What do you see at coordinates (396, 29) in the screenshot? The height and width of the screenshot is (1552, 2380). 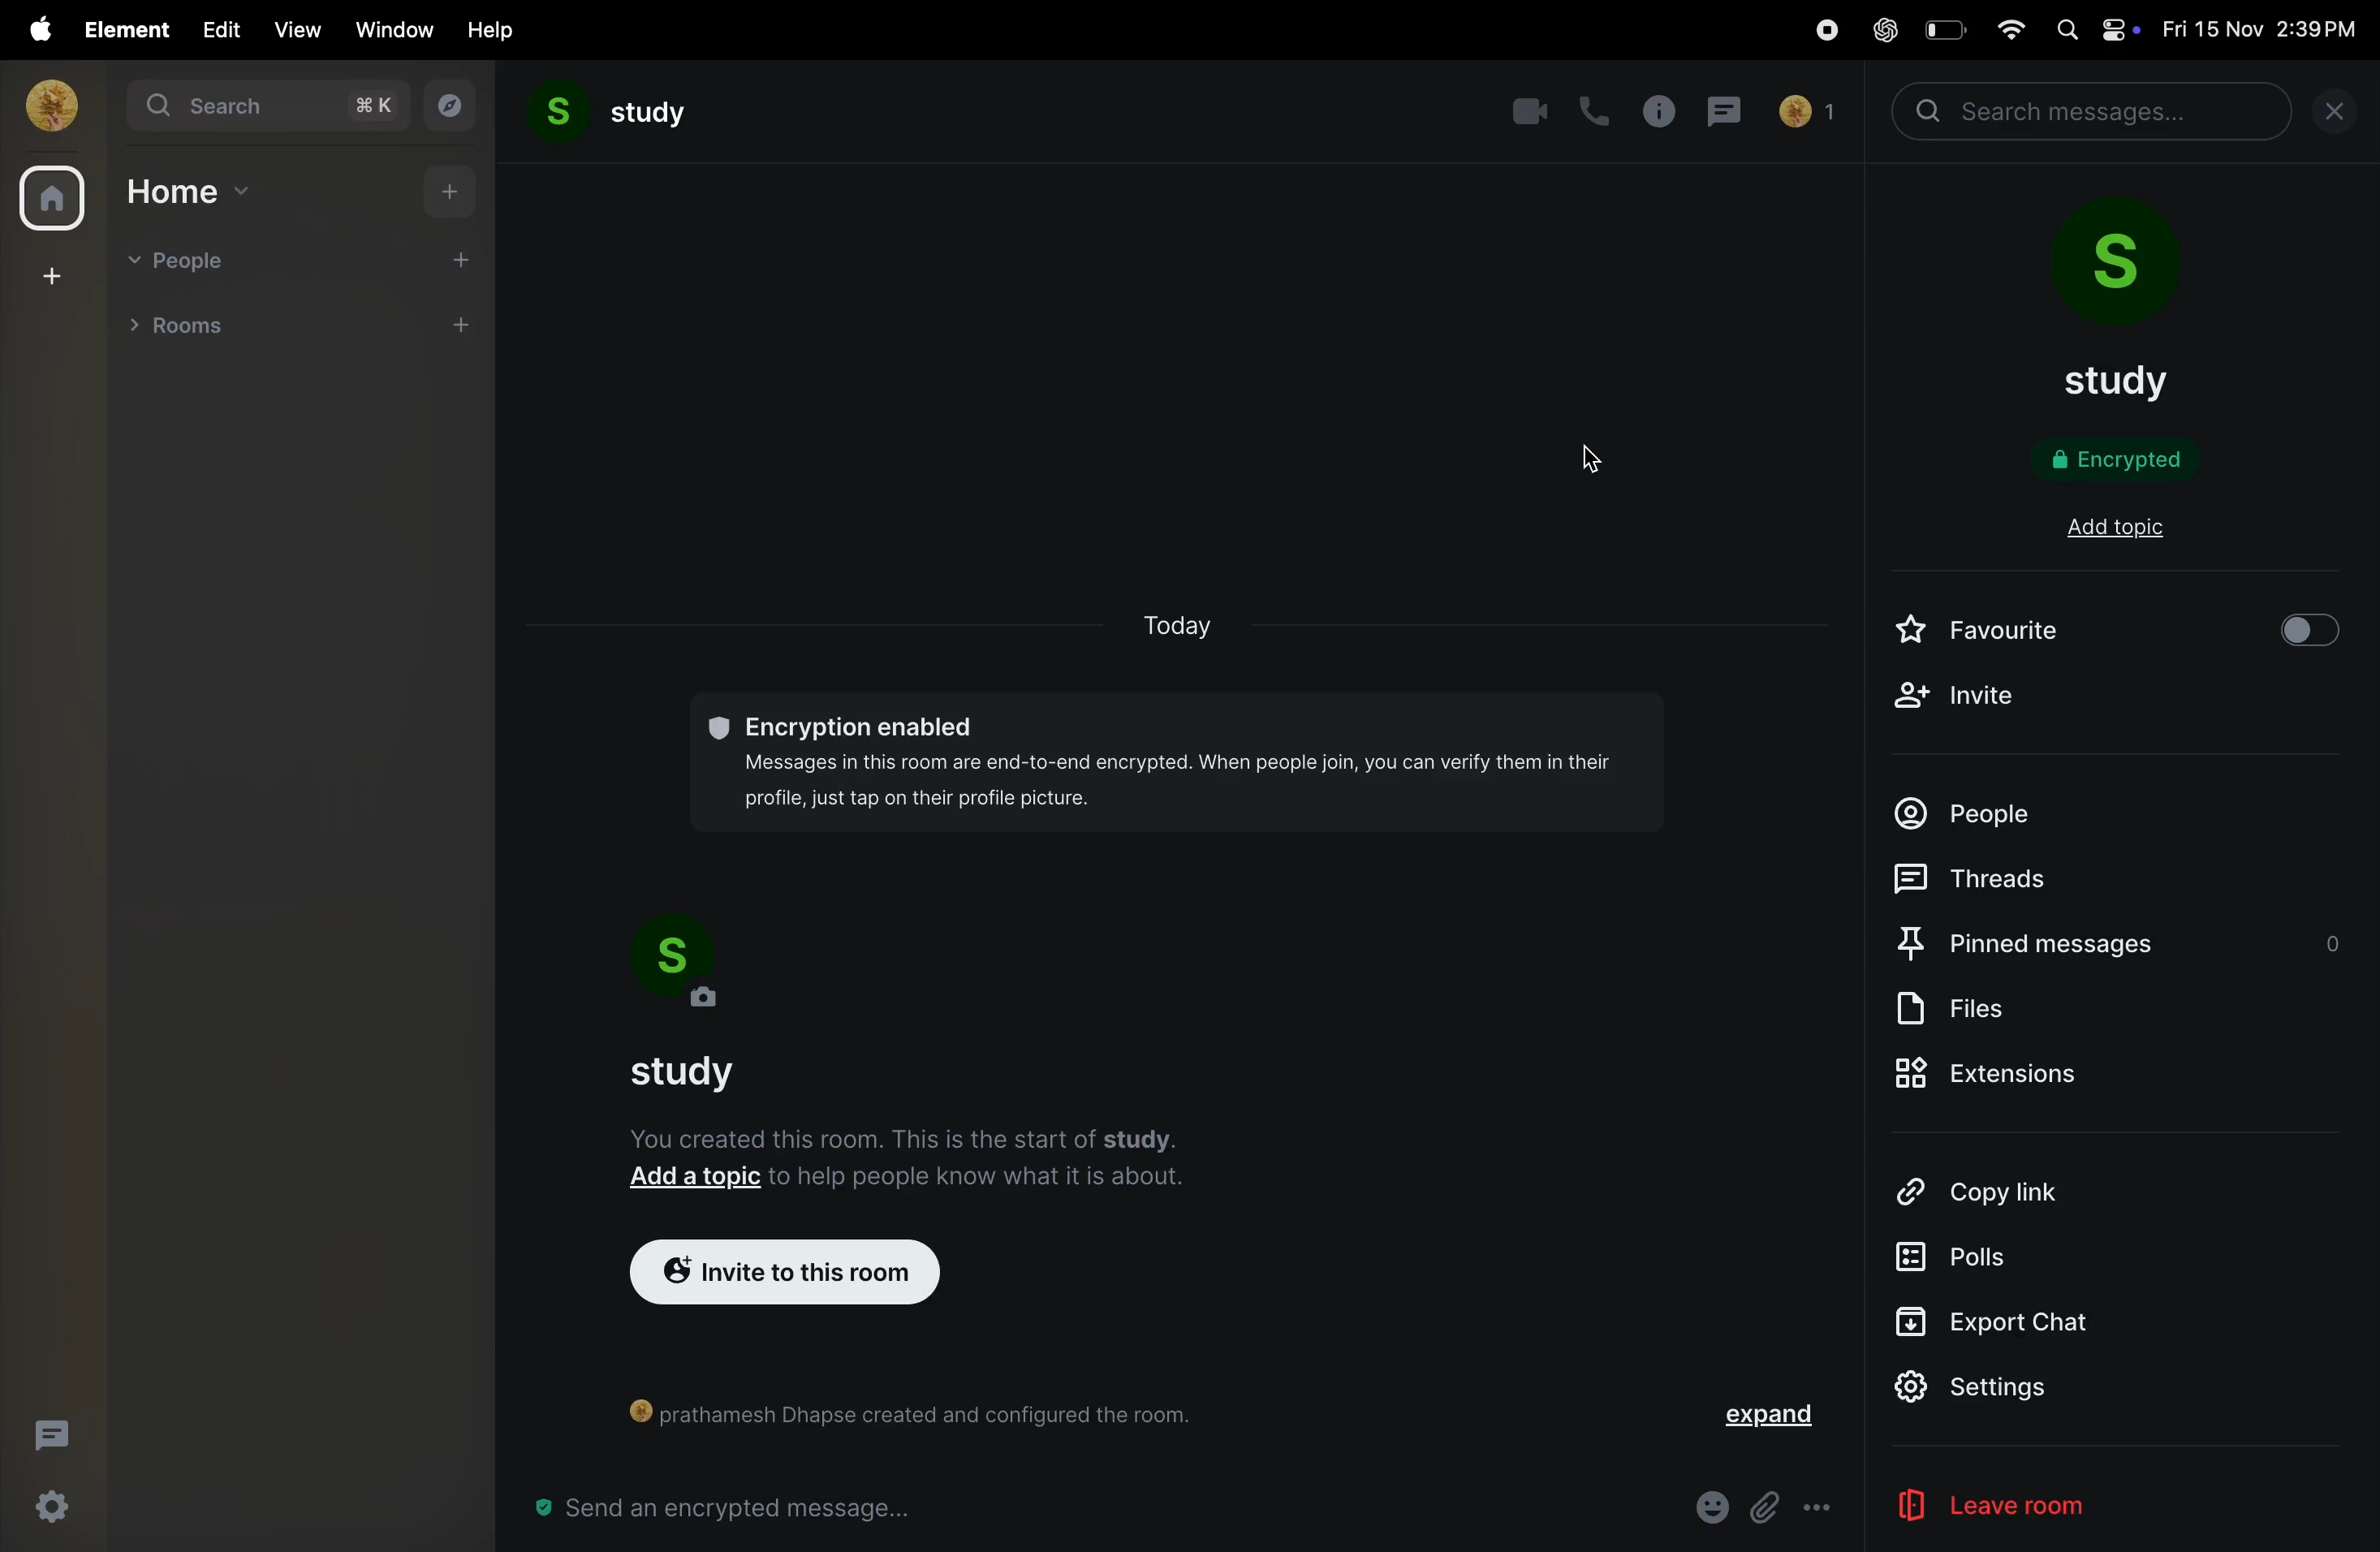 I see `window` at bounding box center [396, 29].